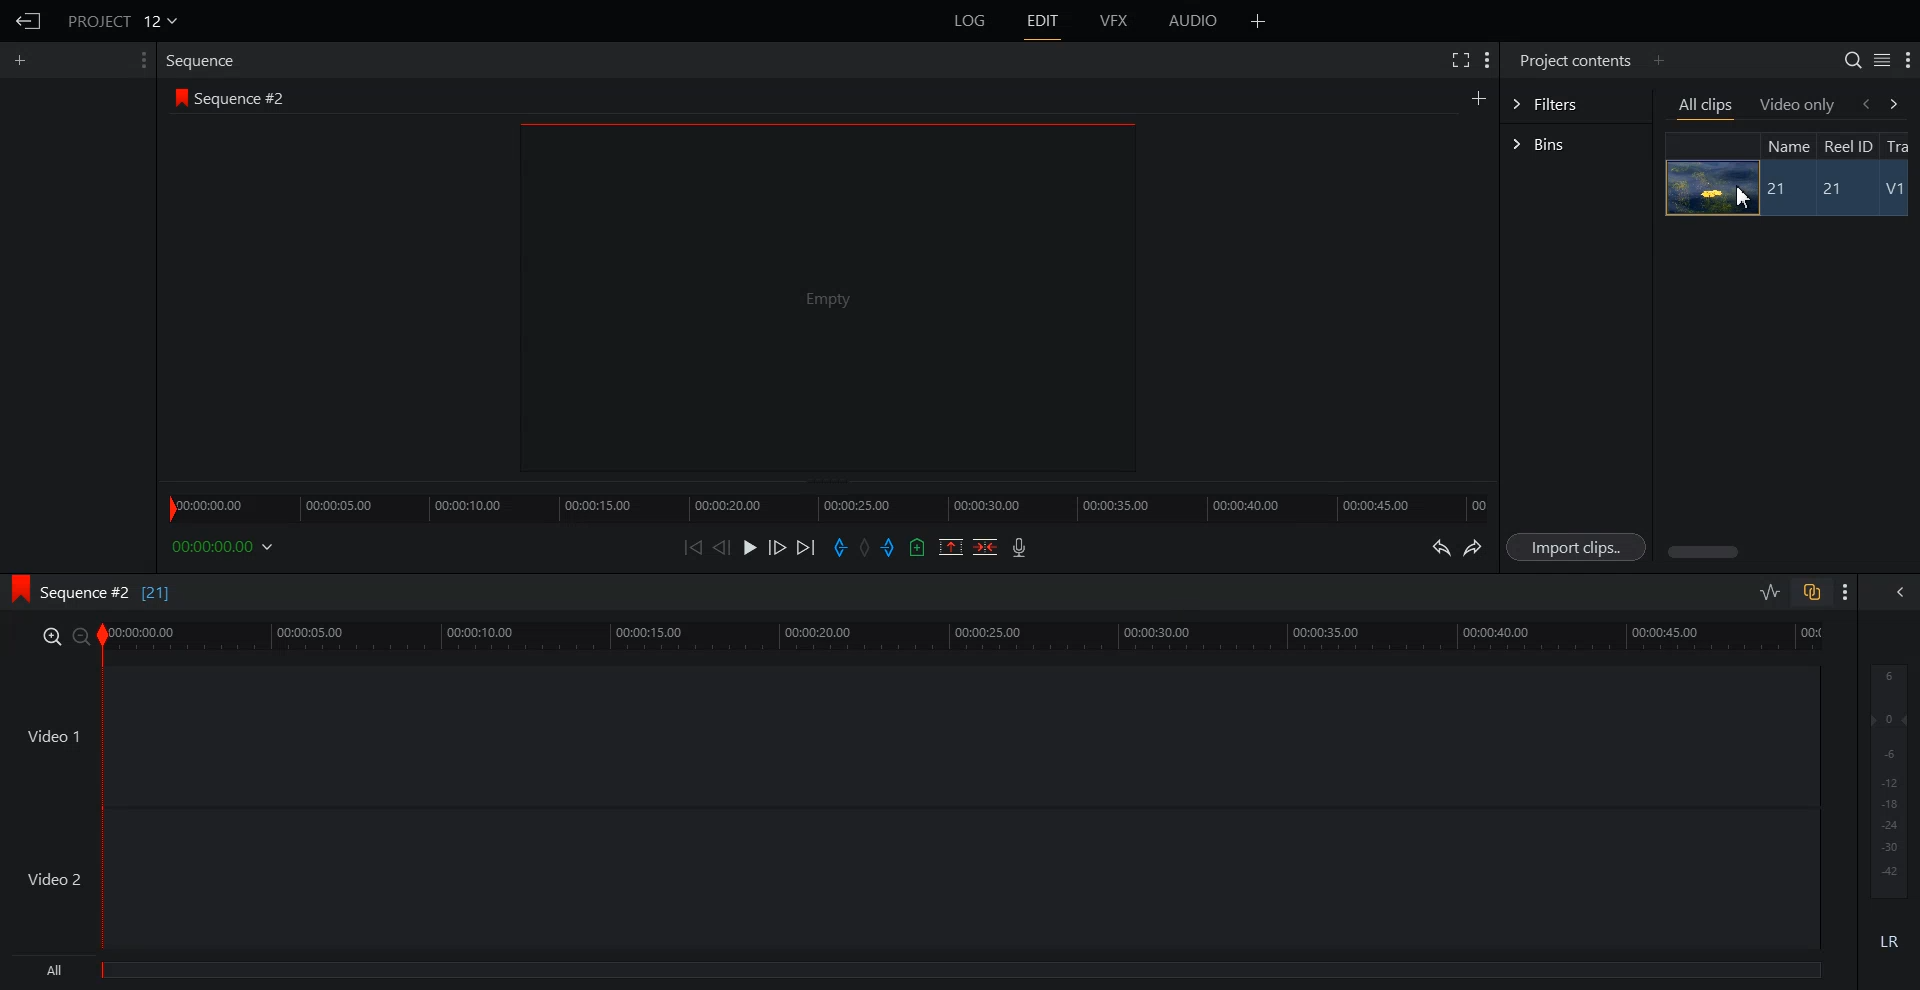 Image resolution: width=1920 pixels, height=990 pixels. What do you see at coordinates (25, 60) in the screenshot?
I see `Add panel` at bounding box center [25, 60].